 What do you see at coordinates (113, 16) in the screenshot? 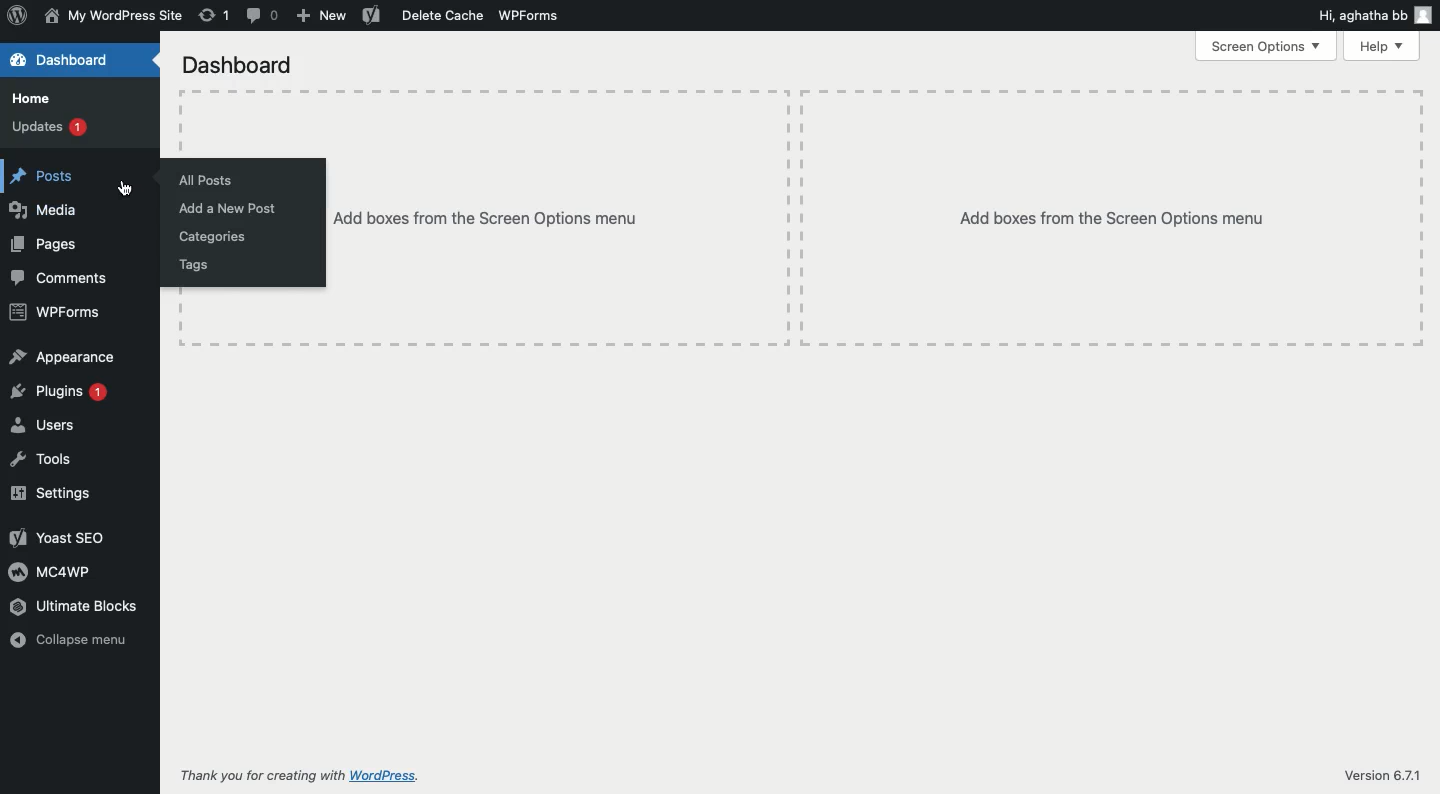
I see `My WordPress Site` at bounding box center [113, 16].